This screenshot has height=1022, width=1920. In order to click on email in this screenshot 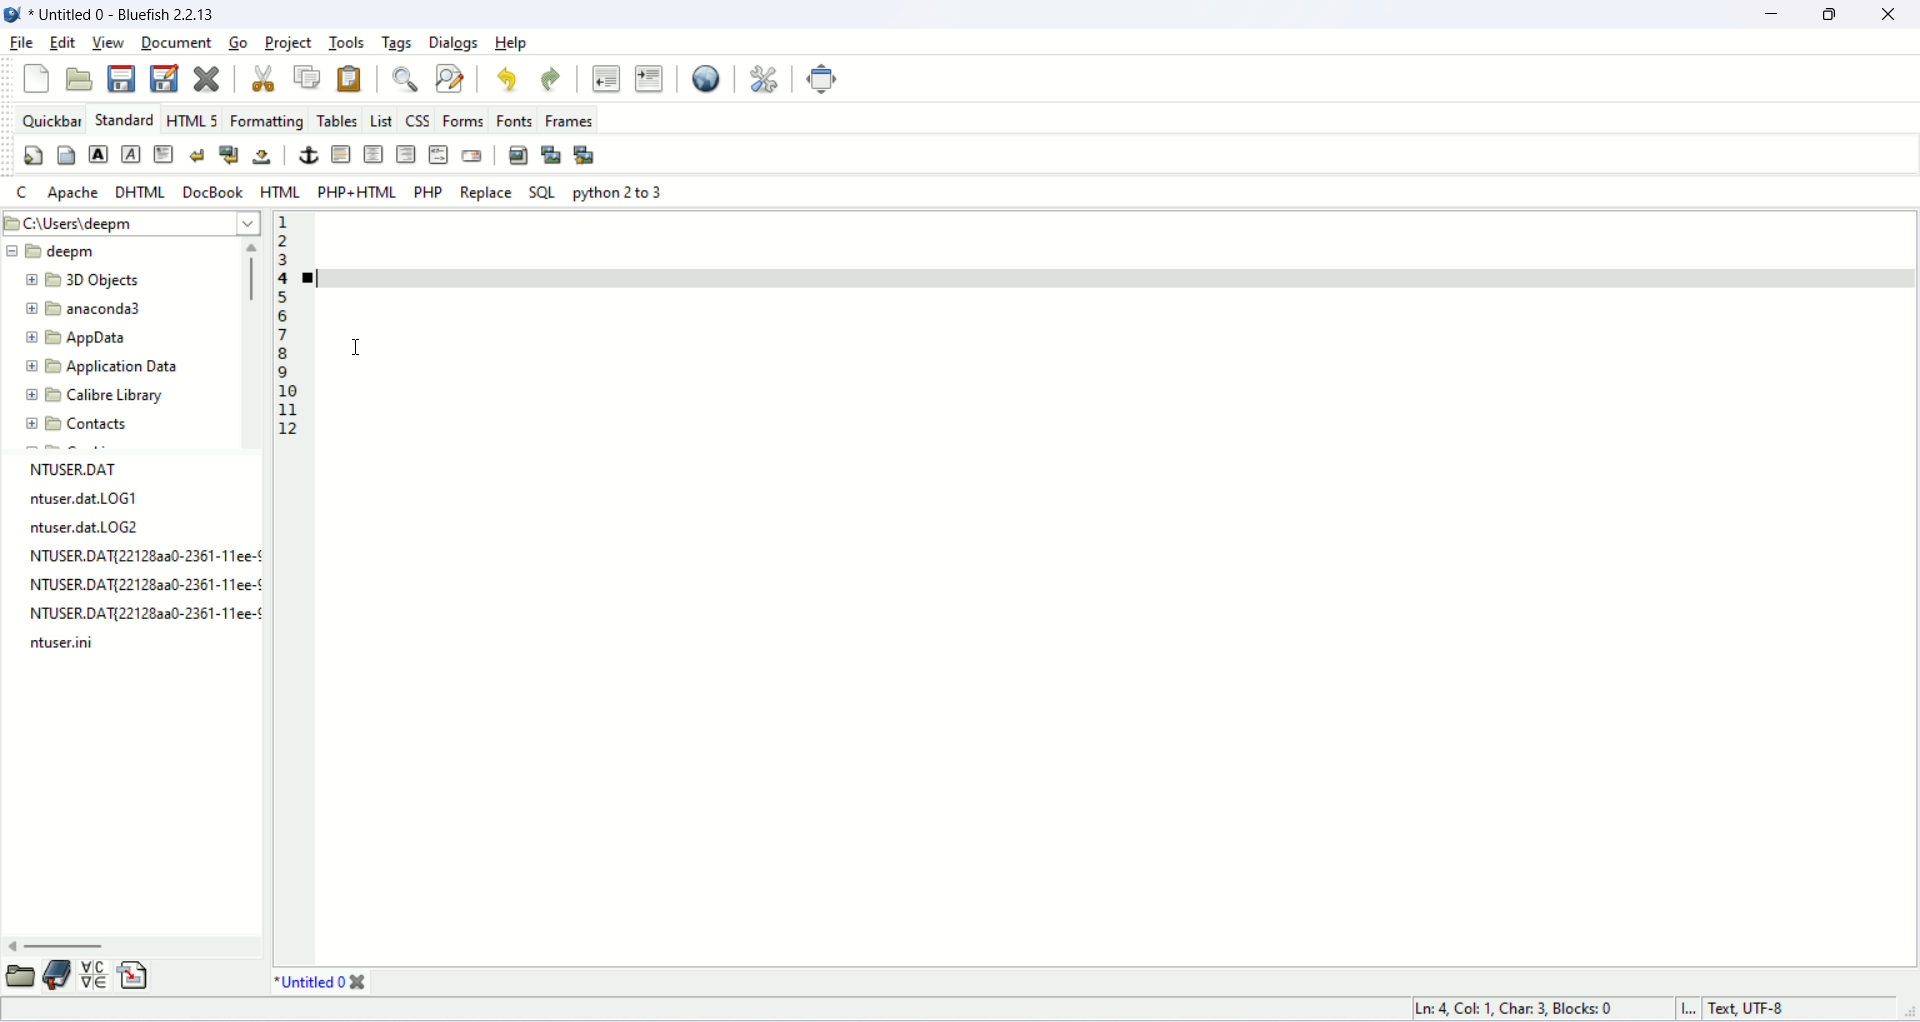, I will do `click(472, 156)`.